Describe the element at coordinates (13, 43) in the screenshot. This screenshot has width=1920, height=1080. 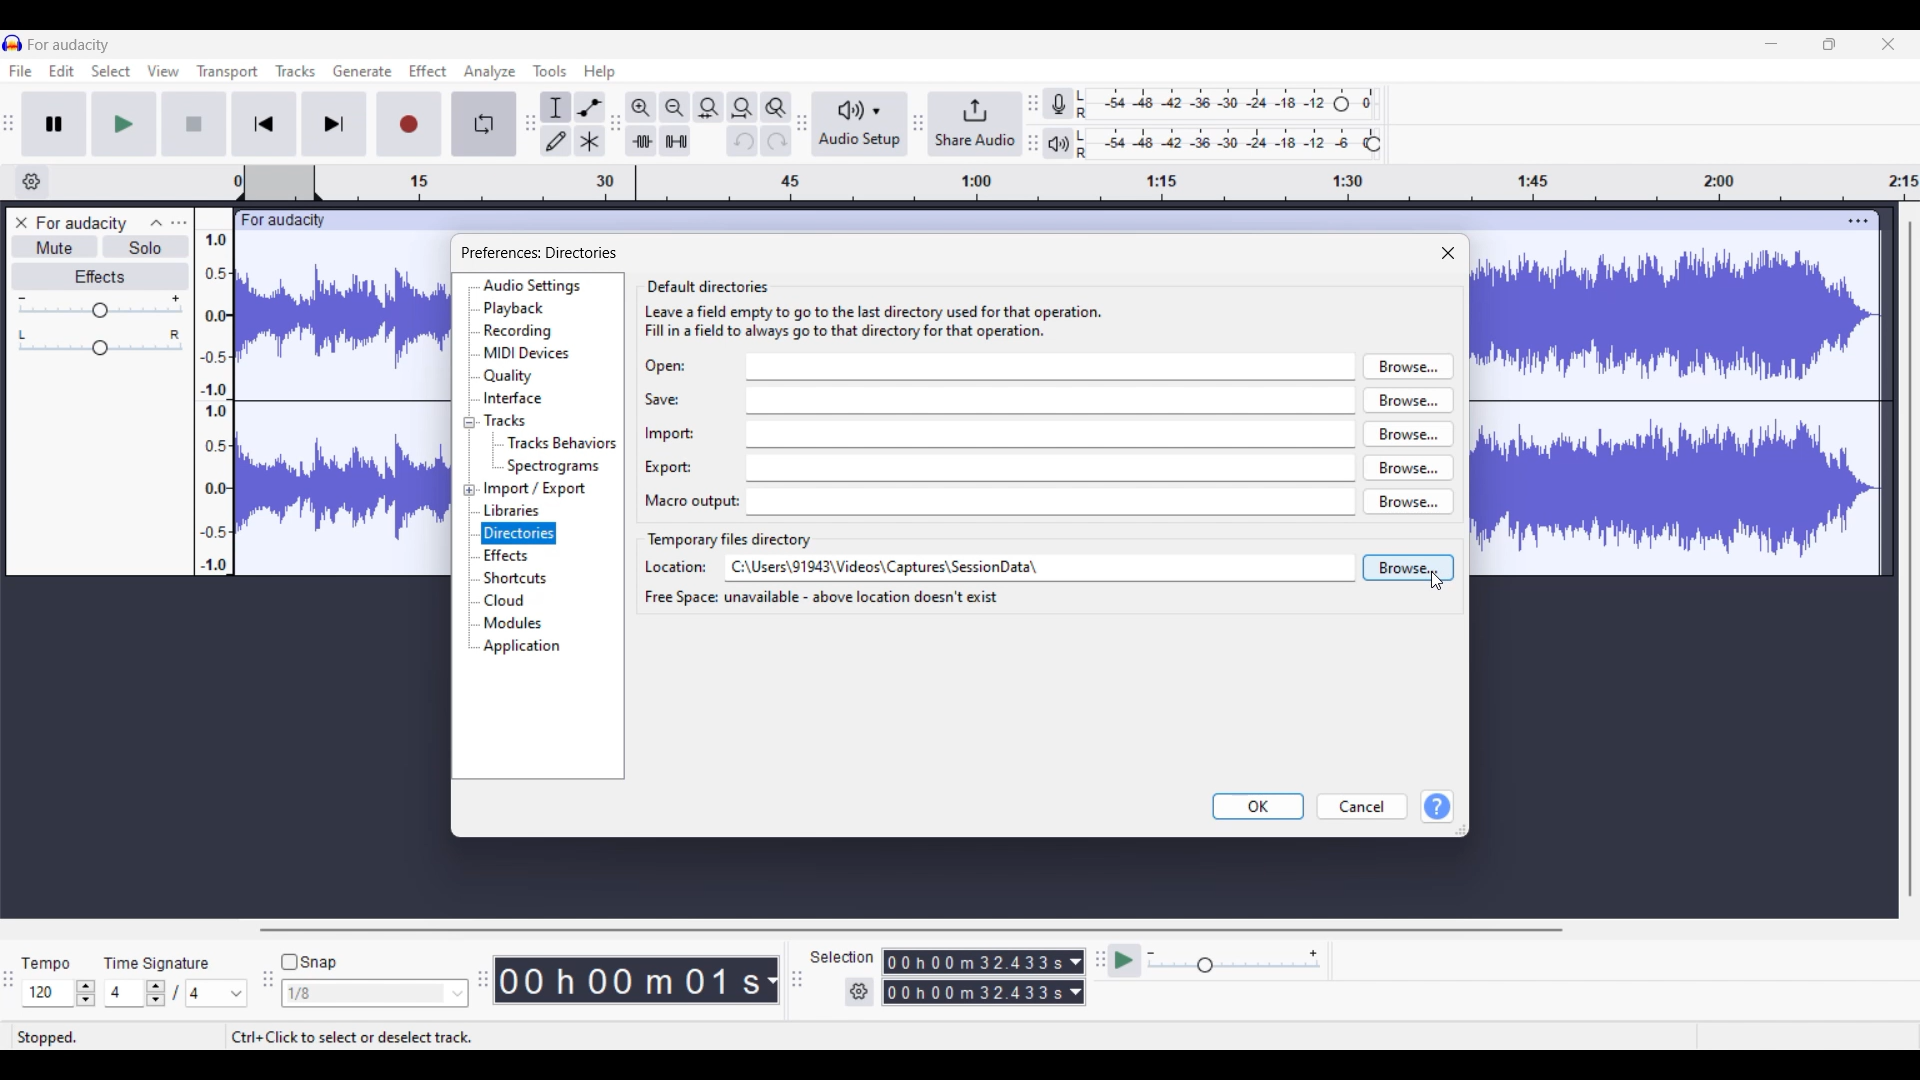
I see `Software logo` at that location.